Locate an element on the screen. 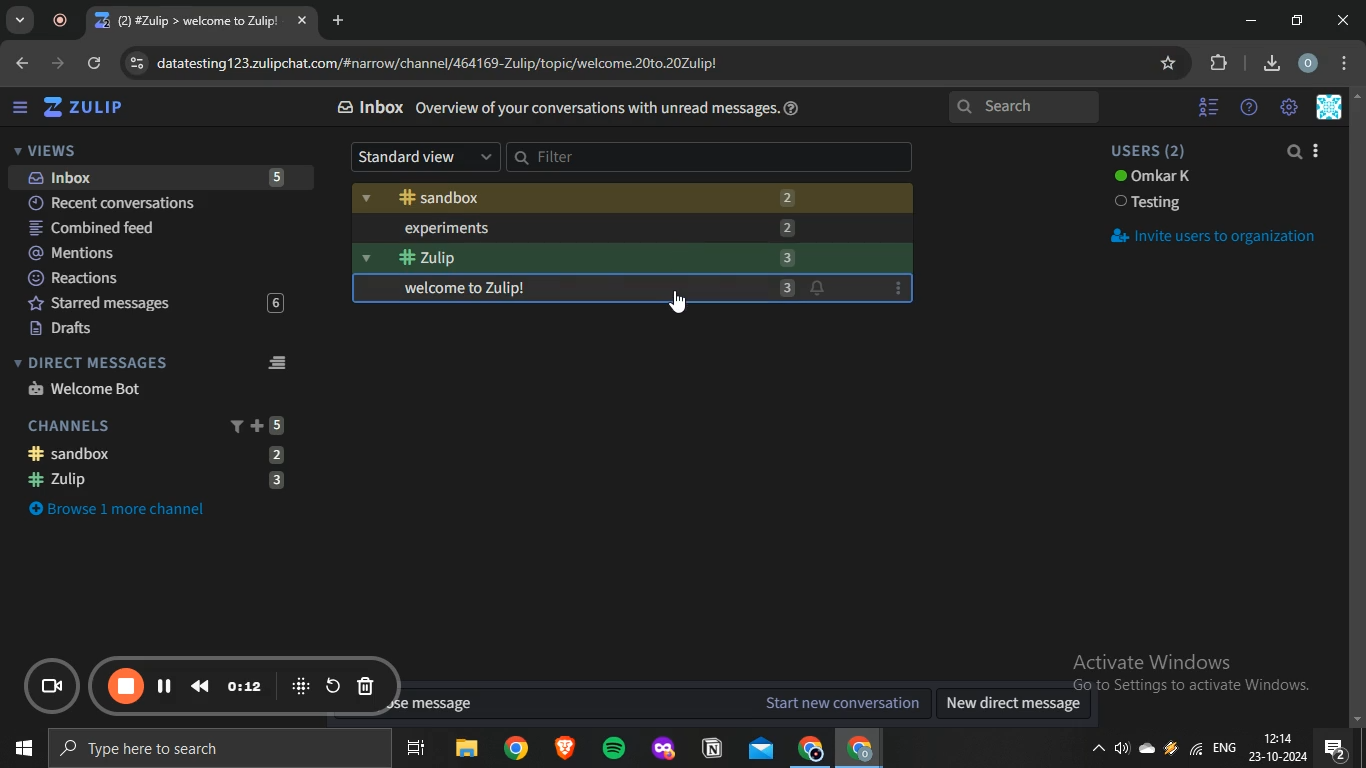  filter is located at coordinates (711, 157).